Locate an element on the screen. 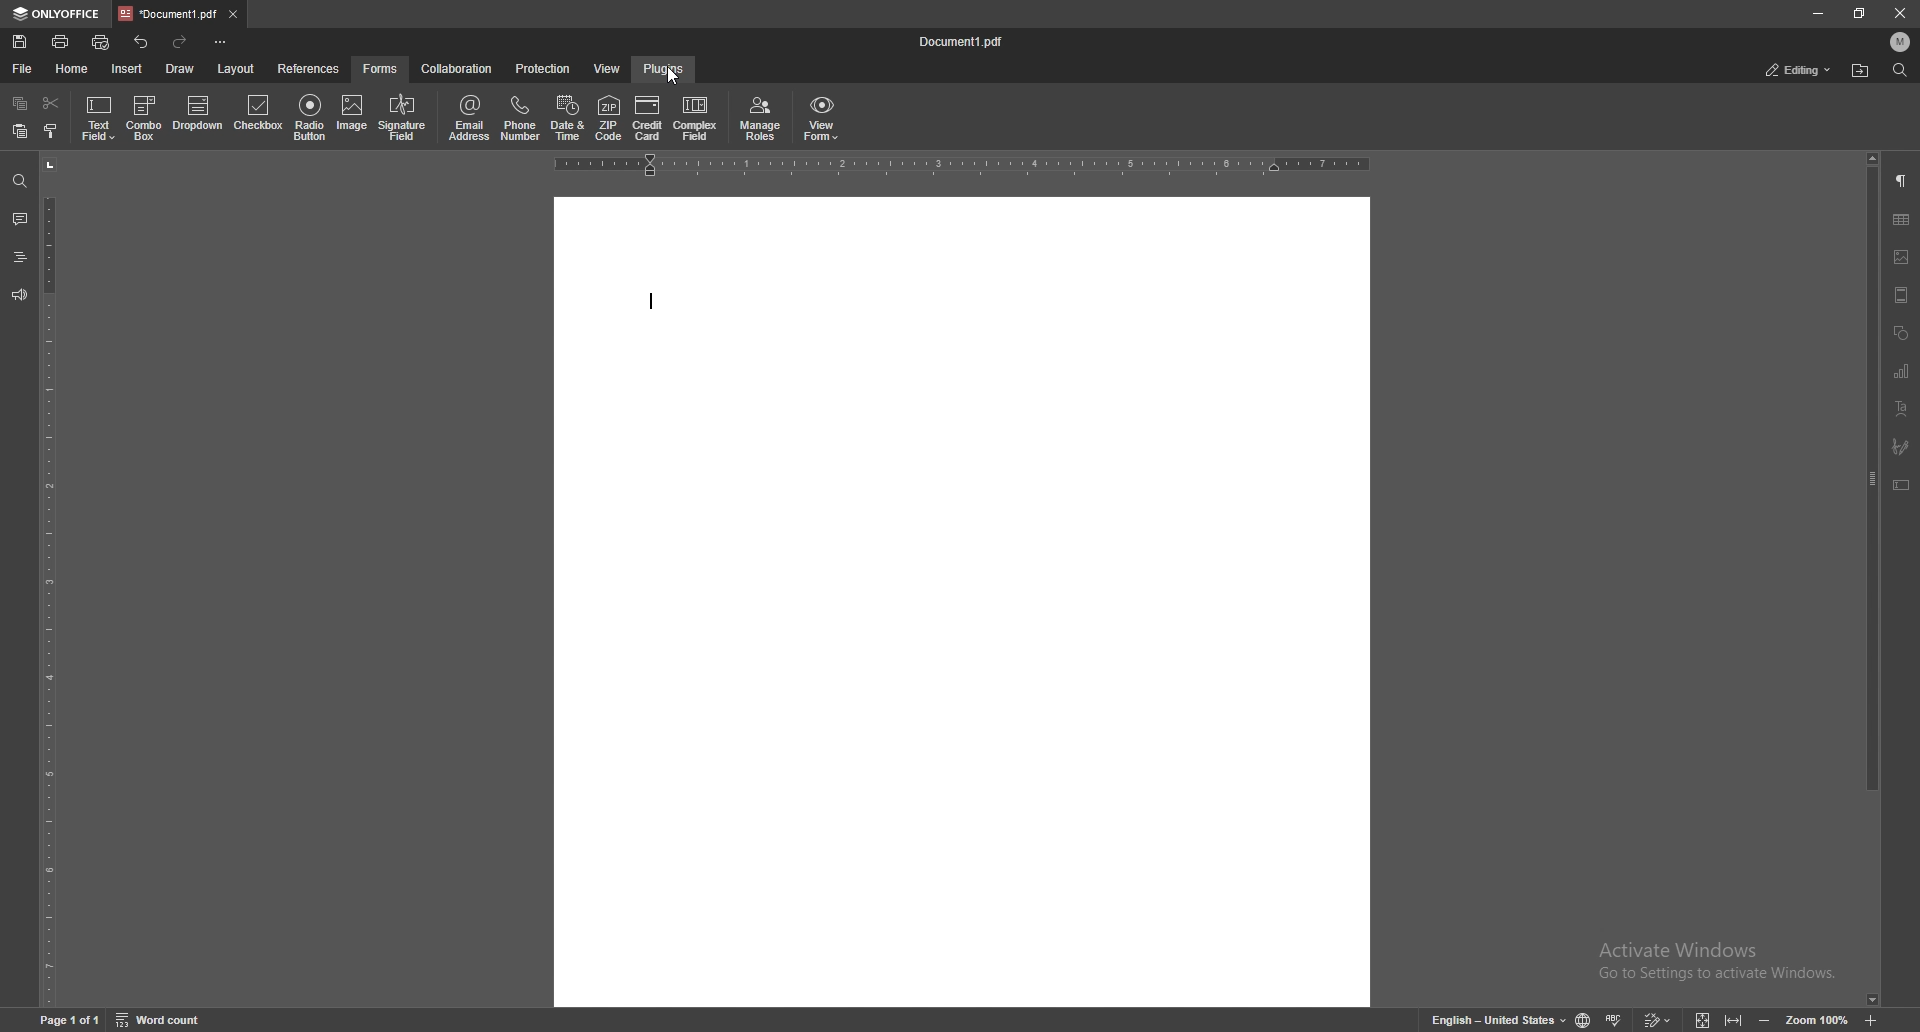 Image resolution: width=1920 pixels, height=1032 pixels. signature is located at coordinates (1900, 447).